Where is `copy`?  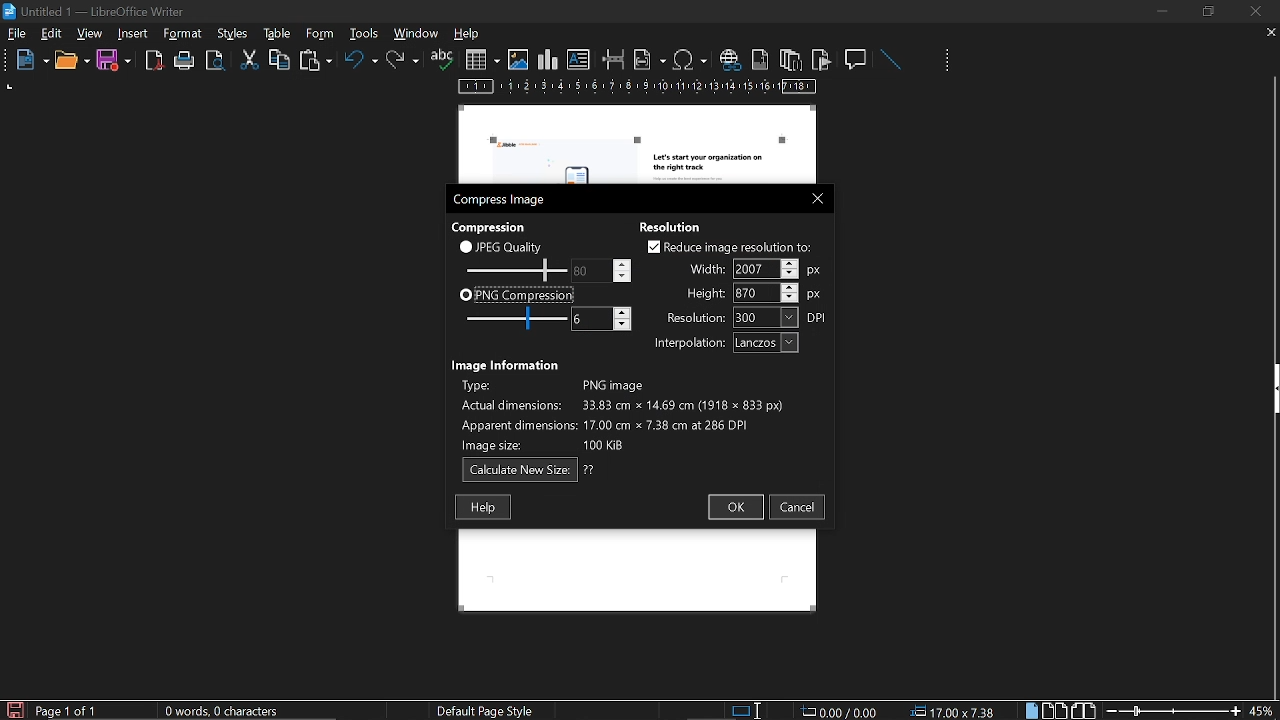
copy is located at coordinates (279, 59).